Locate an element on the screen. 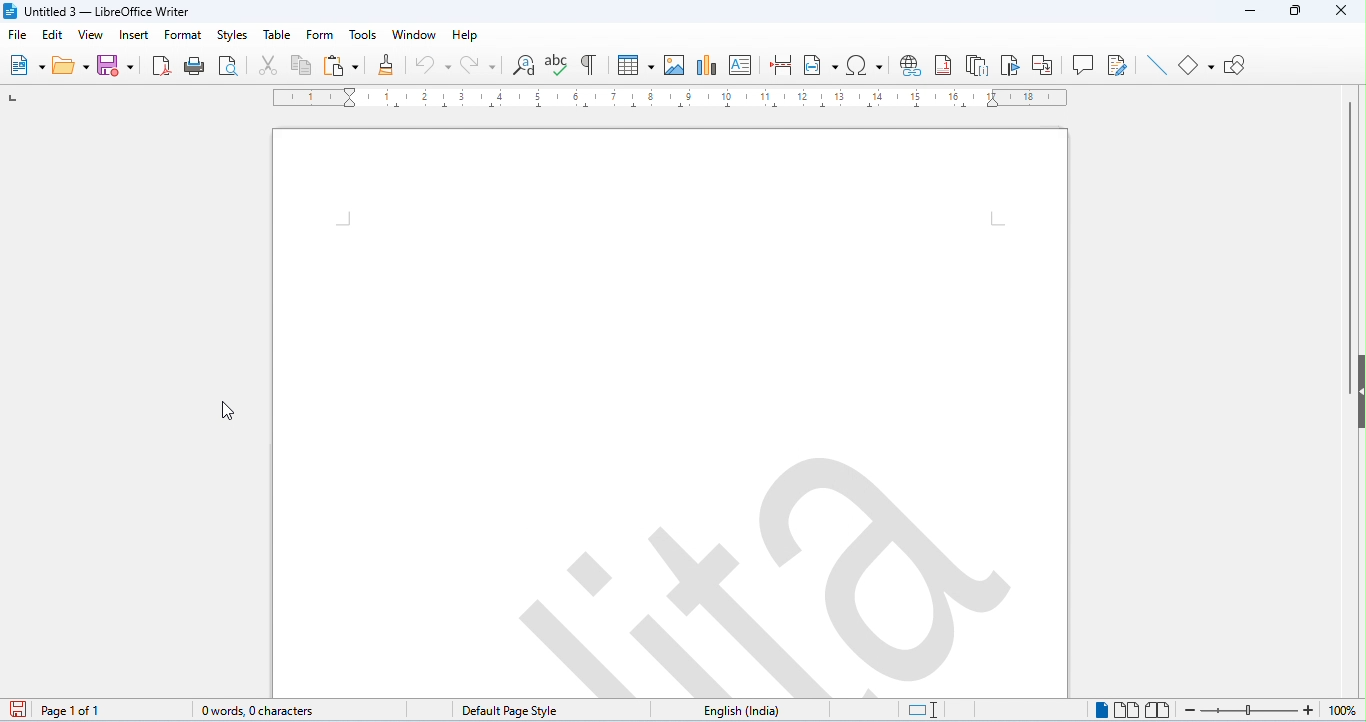  insert foot note is located at coordinates (944, 65).